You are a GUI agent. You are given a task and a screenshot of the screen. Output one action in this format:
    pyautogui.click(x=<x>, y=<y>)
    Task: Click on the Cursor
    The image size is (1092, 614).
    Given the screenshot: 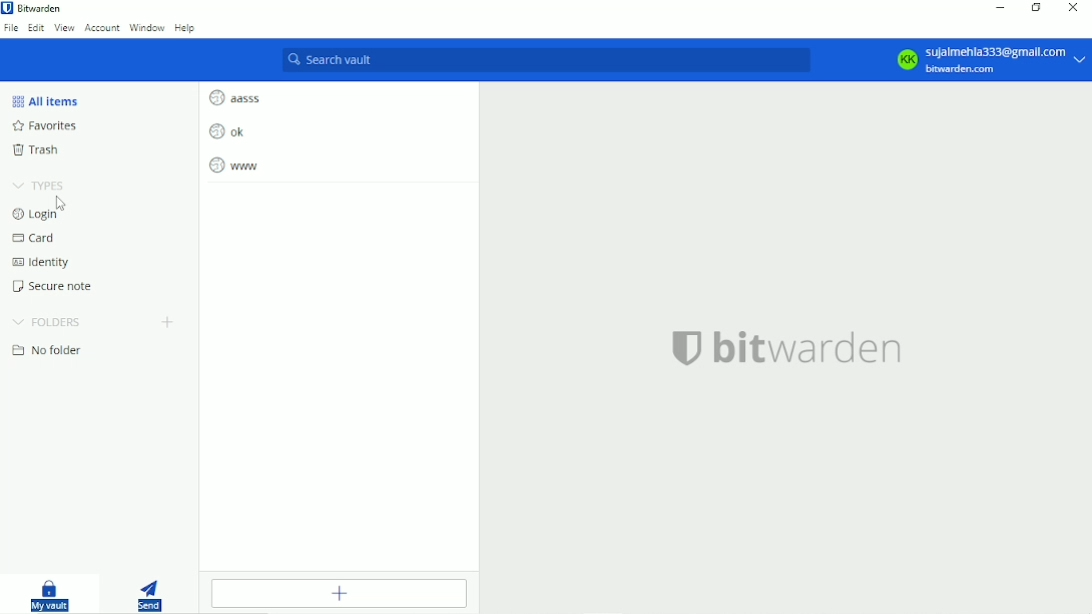 What is the action you would take?
    pyautogui.click(x=62, y=202)
    